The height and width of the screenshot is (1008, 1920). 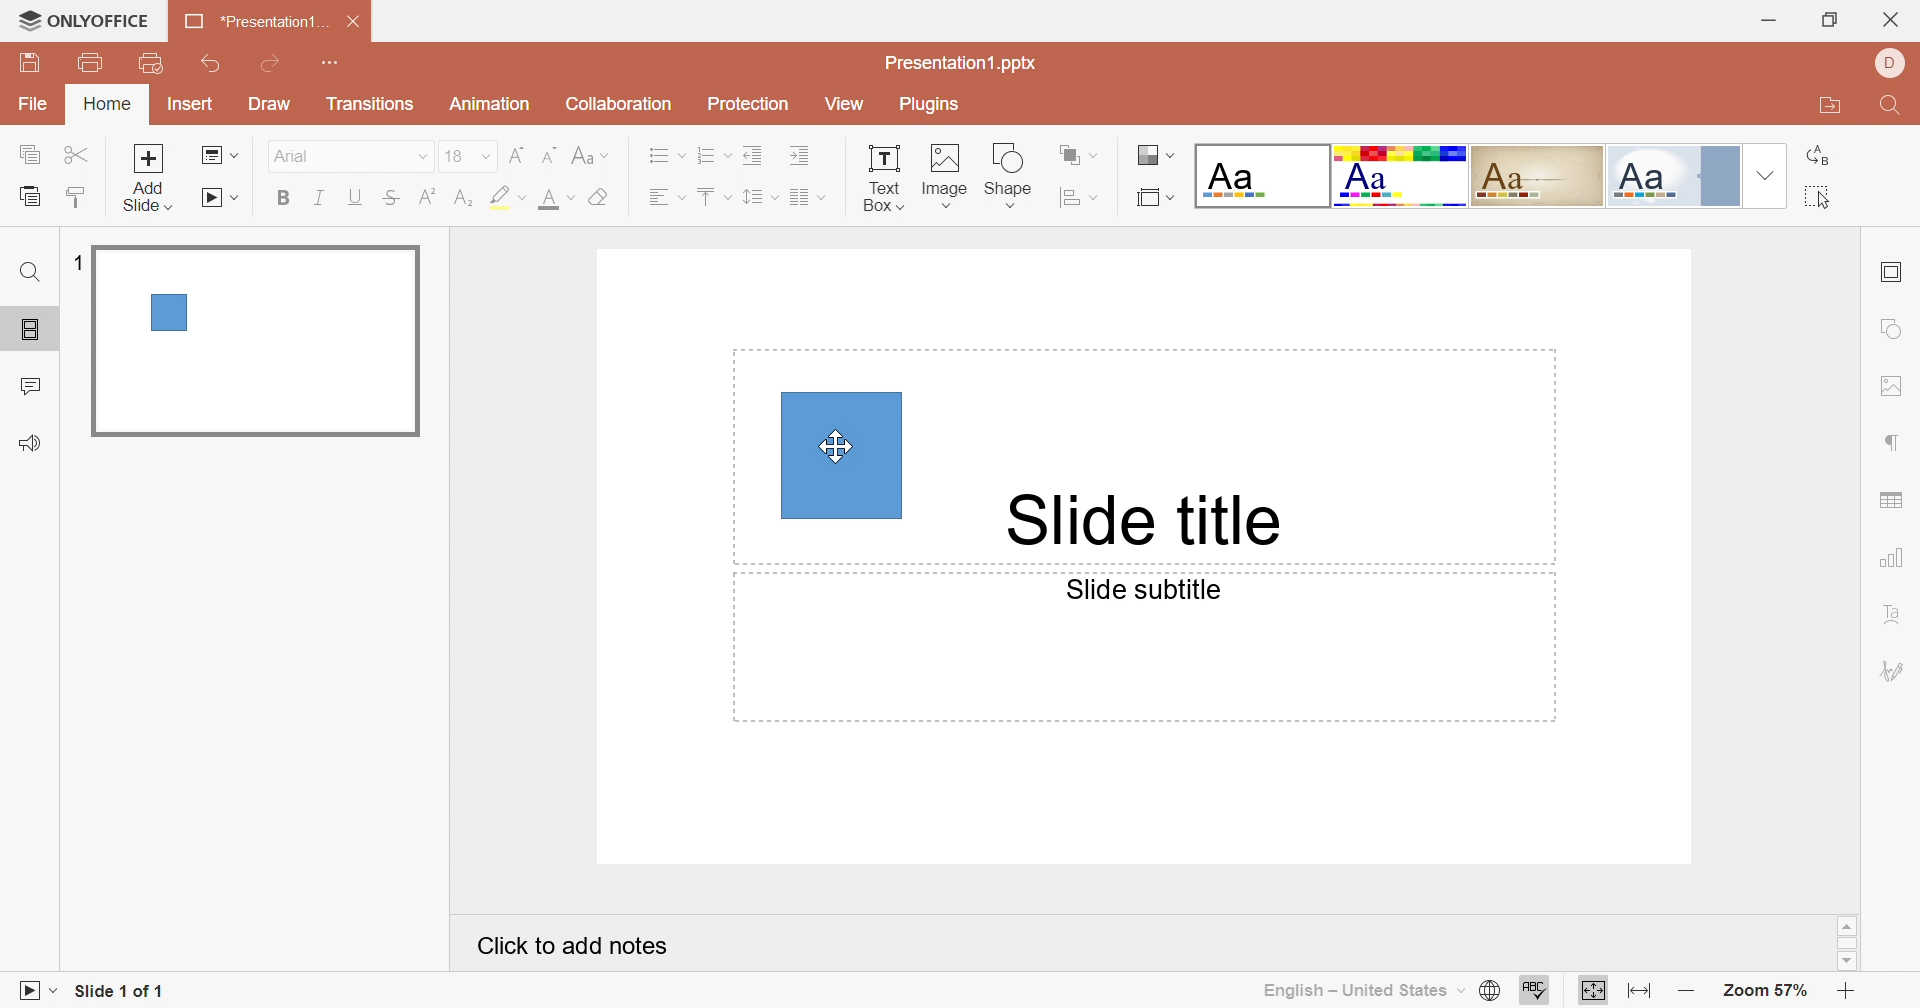 I want to click on Strikethrough, so click(x=397, y=197).